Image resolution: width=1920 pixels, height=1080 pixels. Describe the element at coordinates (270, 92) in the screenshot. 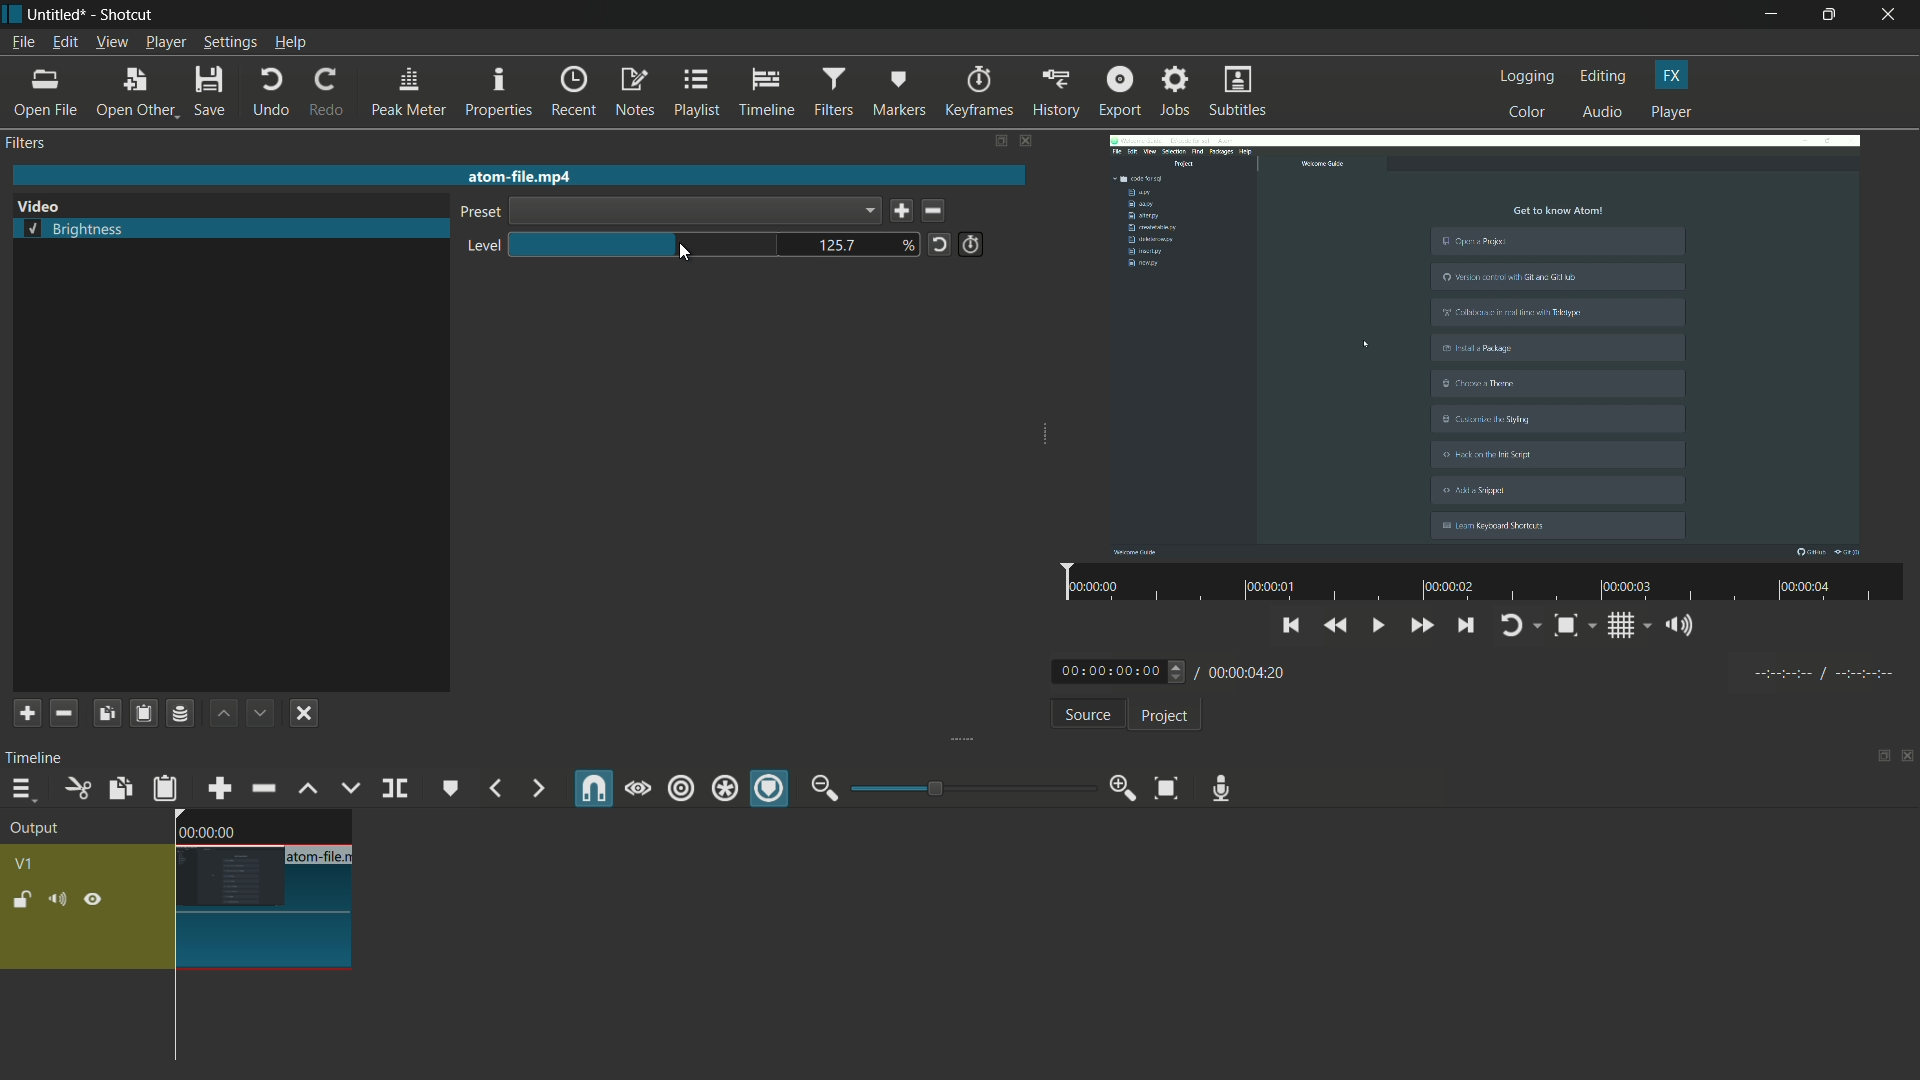

I see `undo` at that location.